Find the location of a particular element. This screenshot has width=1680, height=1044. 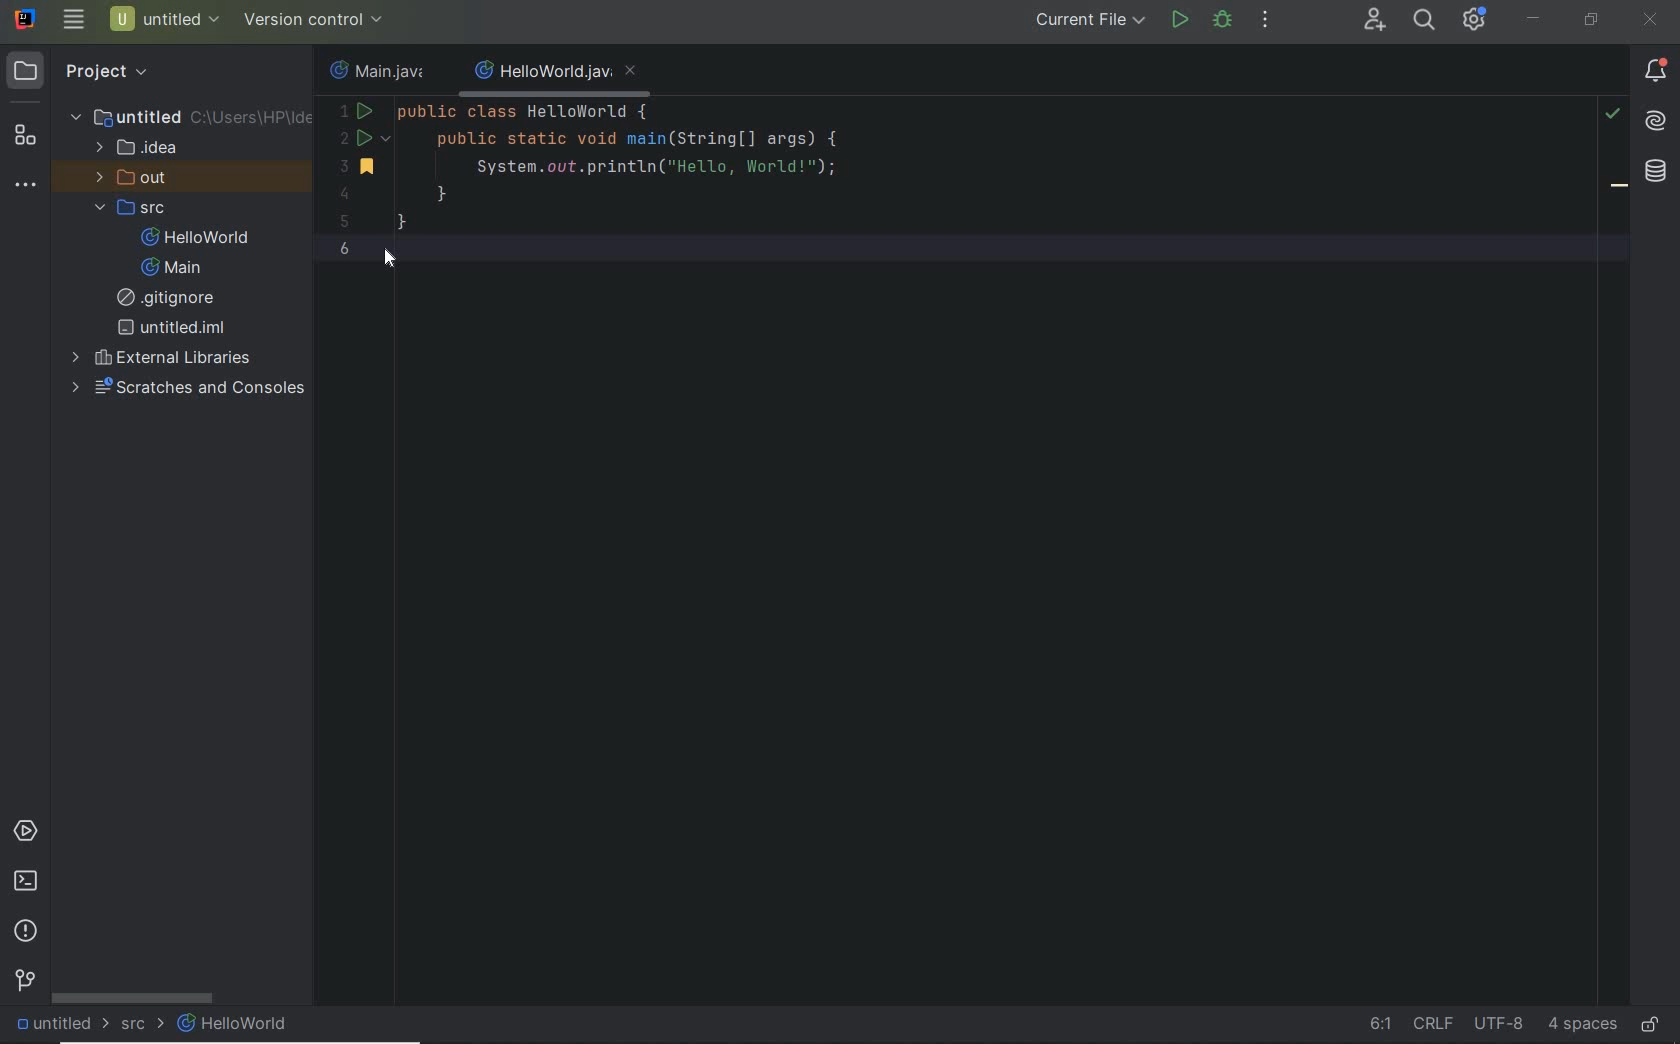

line separator is located at coordinates (1432, 1022).